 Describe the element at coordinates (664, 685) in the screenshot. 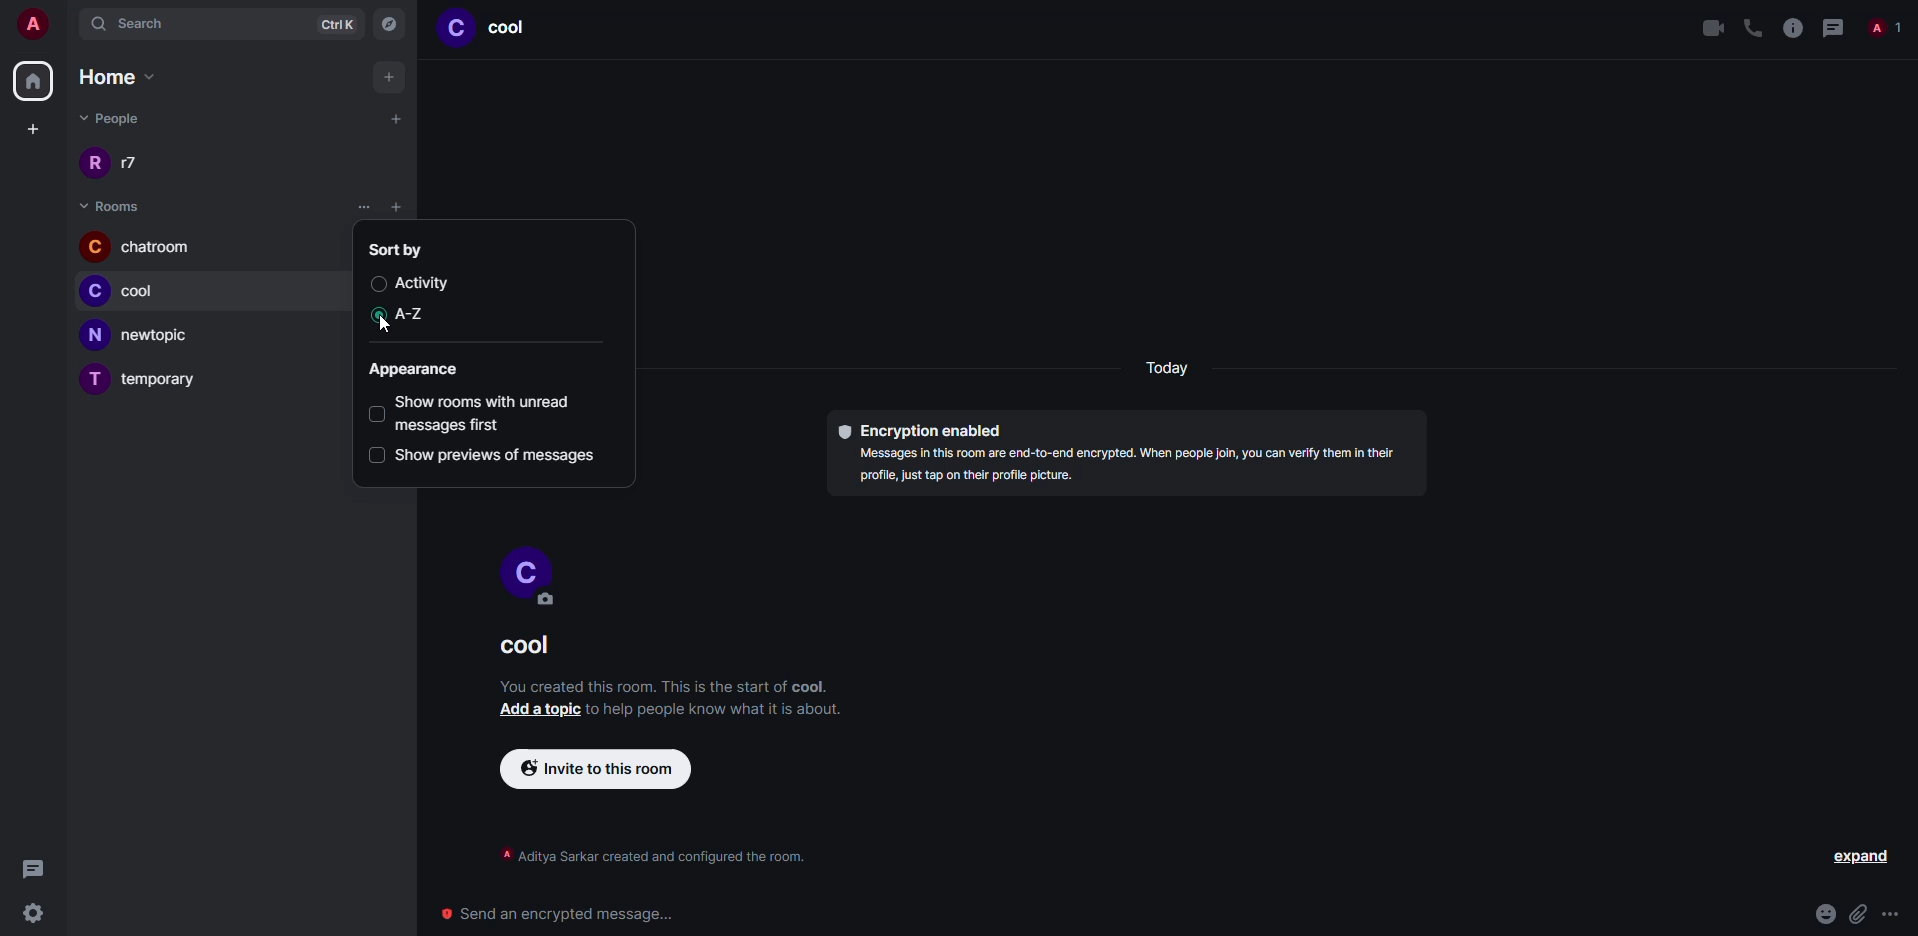

I see `info` at that location.